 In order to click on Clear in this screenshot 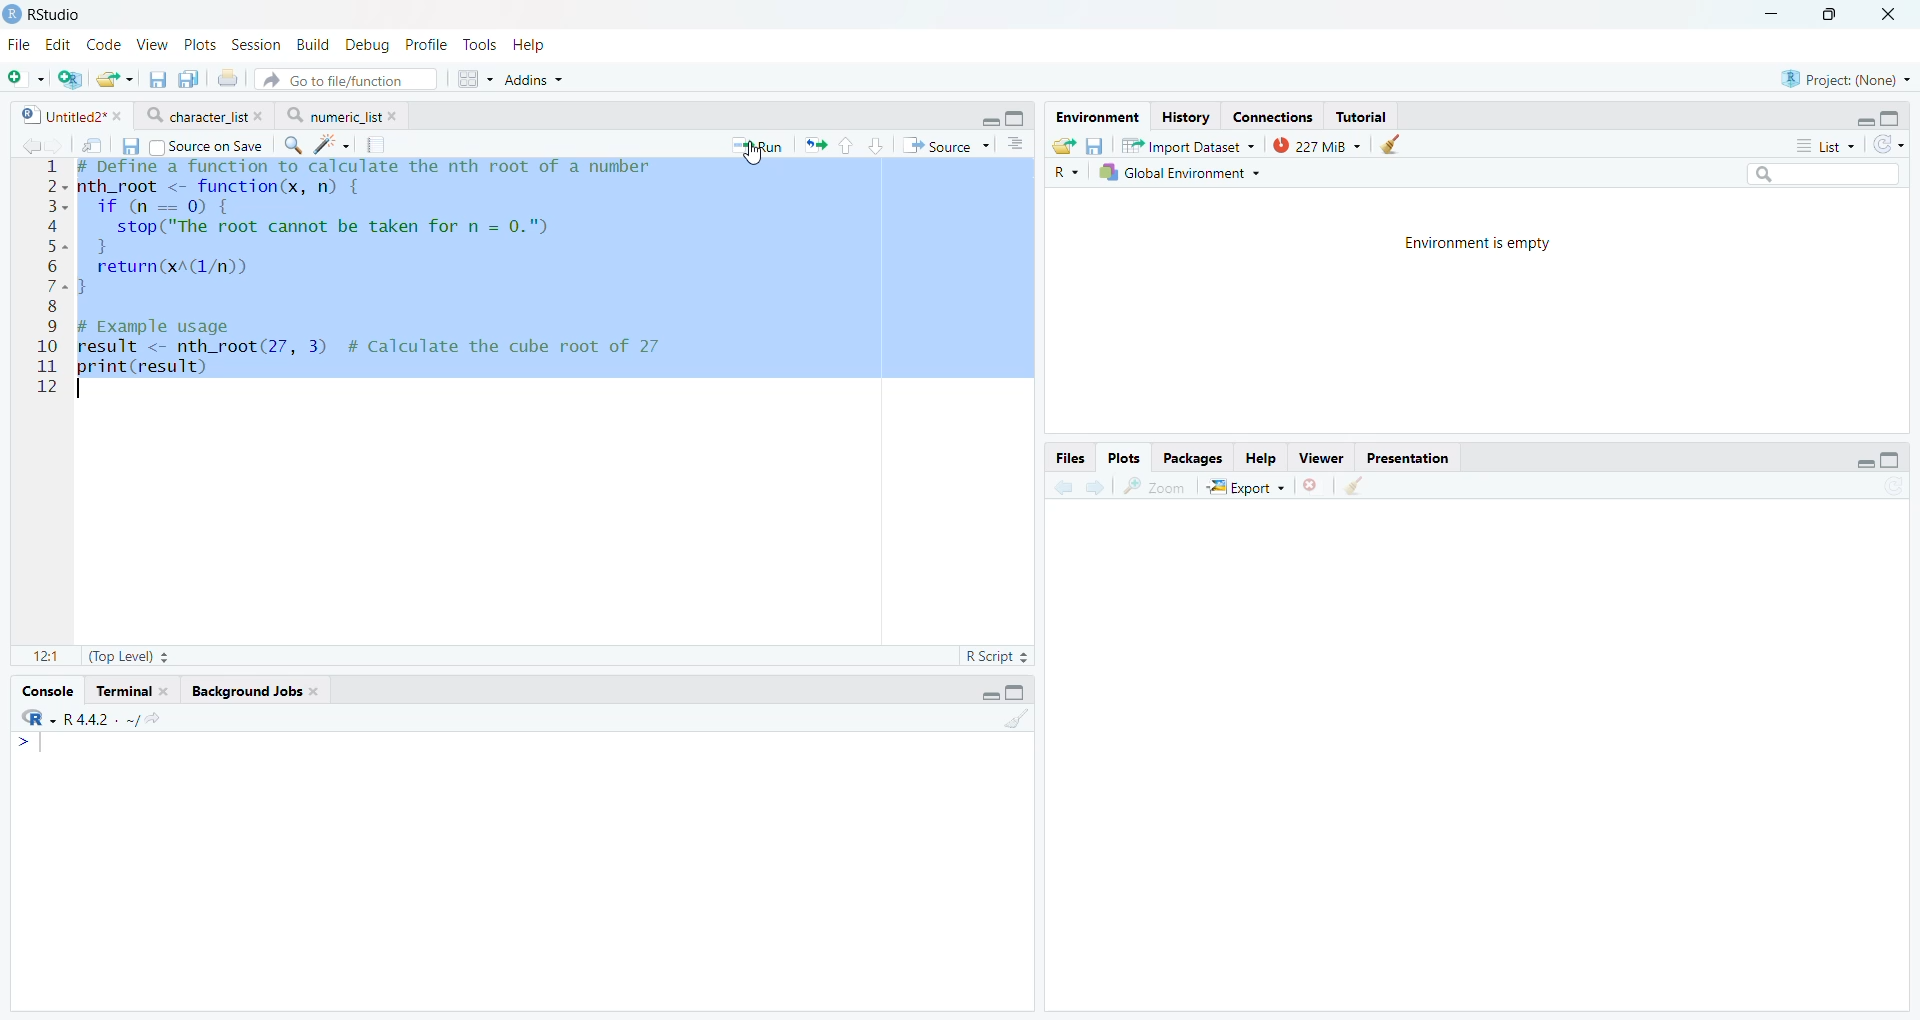, I will do `click(1390, 144)`.